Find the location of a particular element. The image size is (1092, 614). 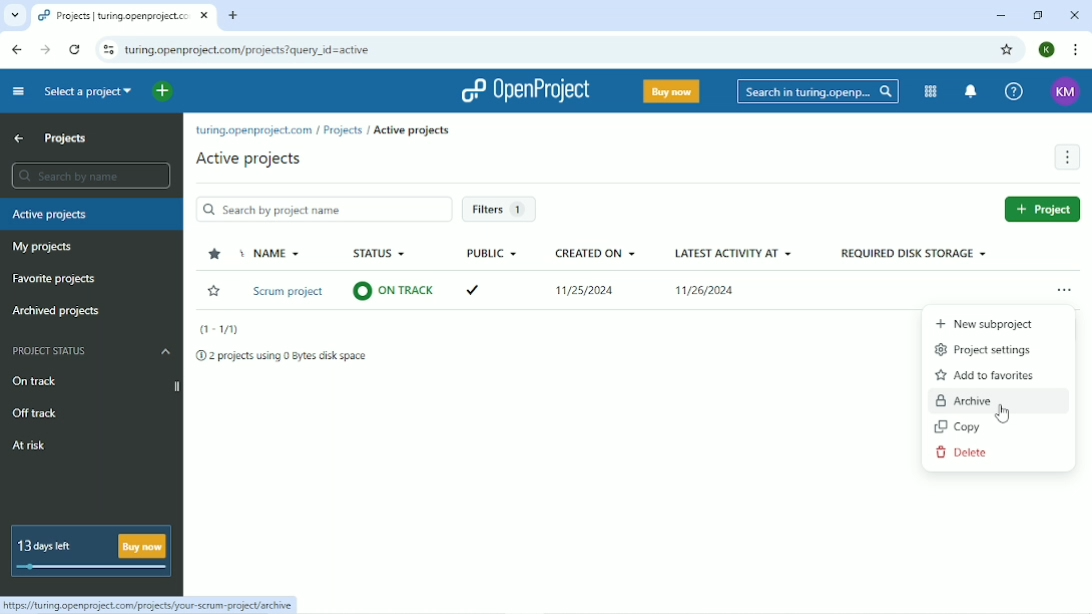

Buy now is located at coordinates (670, 91).